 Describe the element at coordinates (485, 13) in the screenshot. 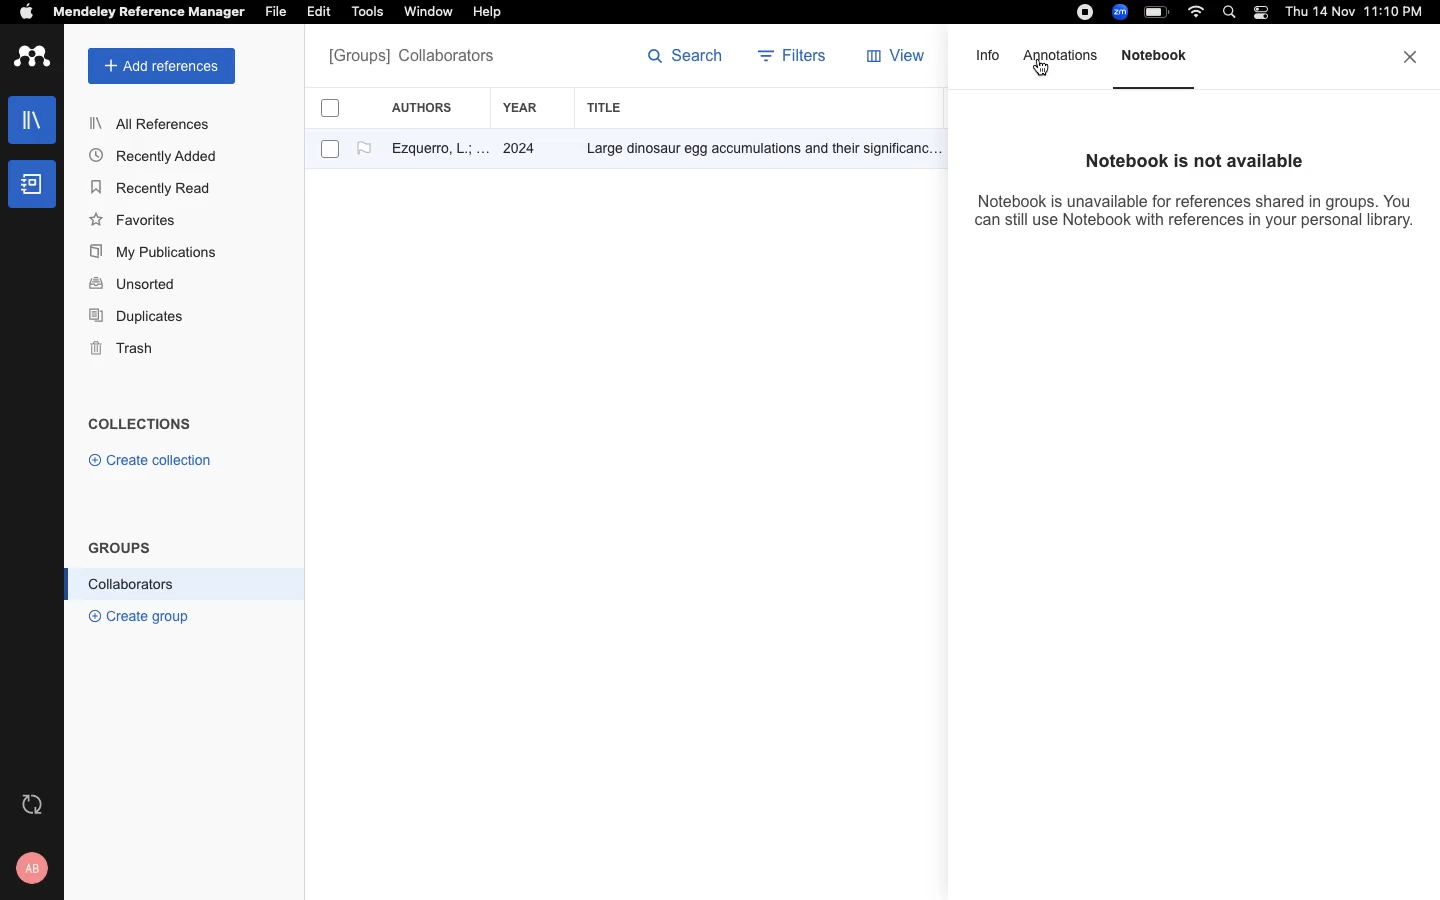

I see `Help` at that location.